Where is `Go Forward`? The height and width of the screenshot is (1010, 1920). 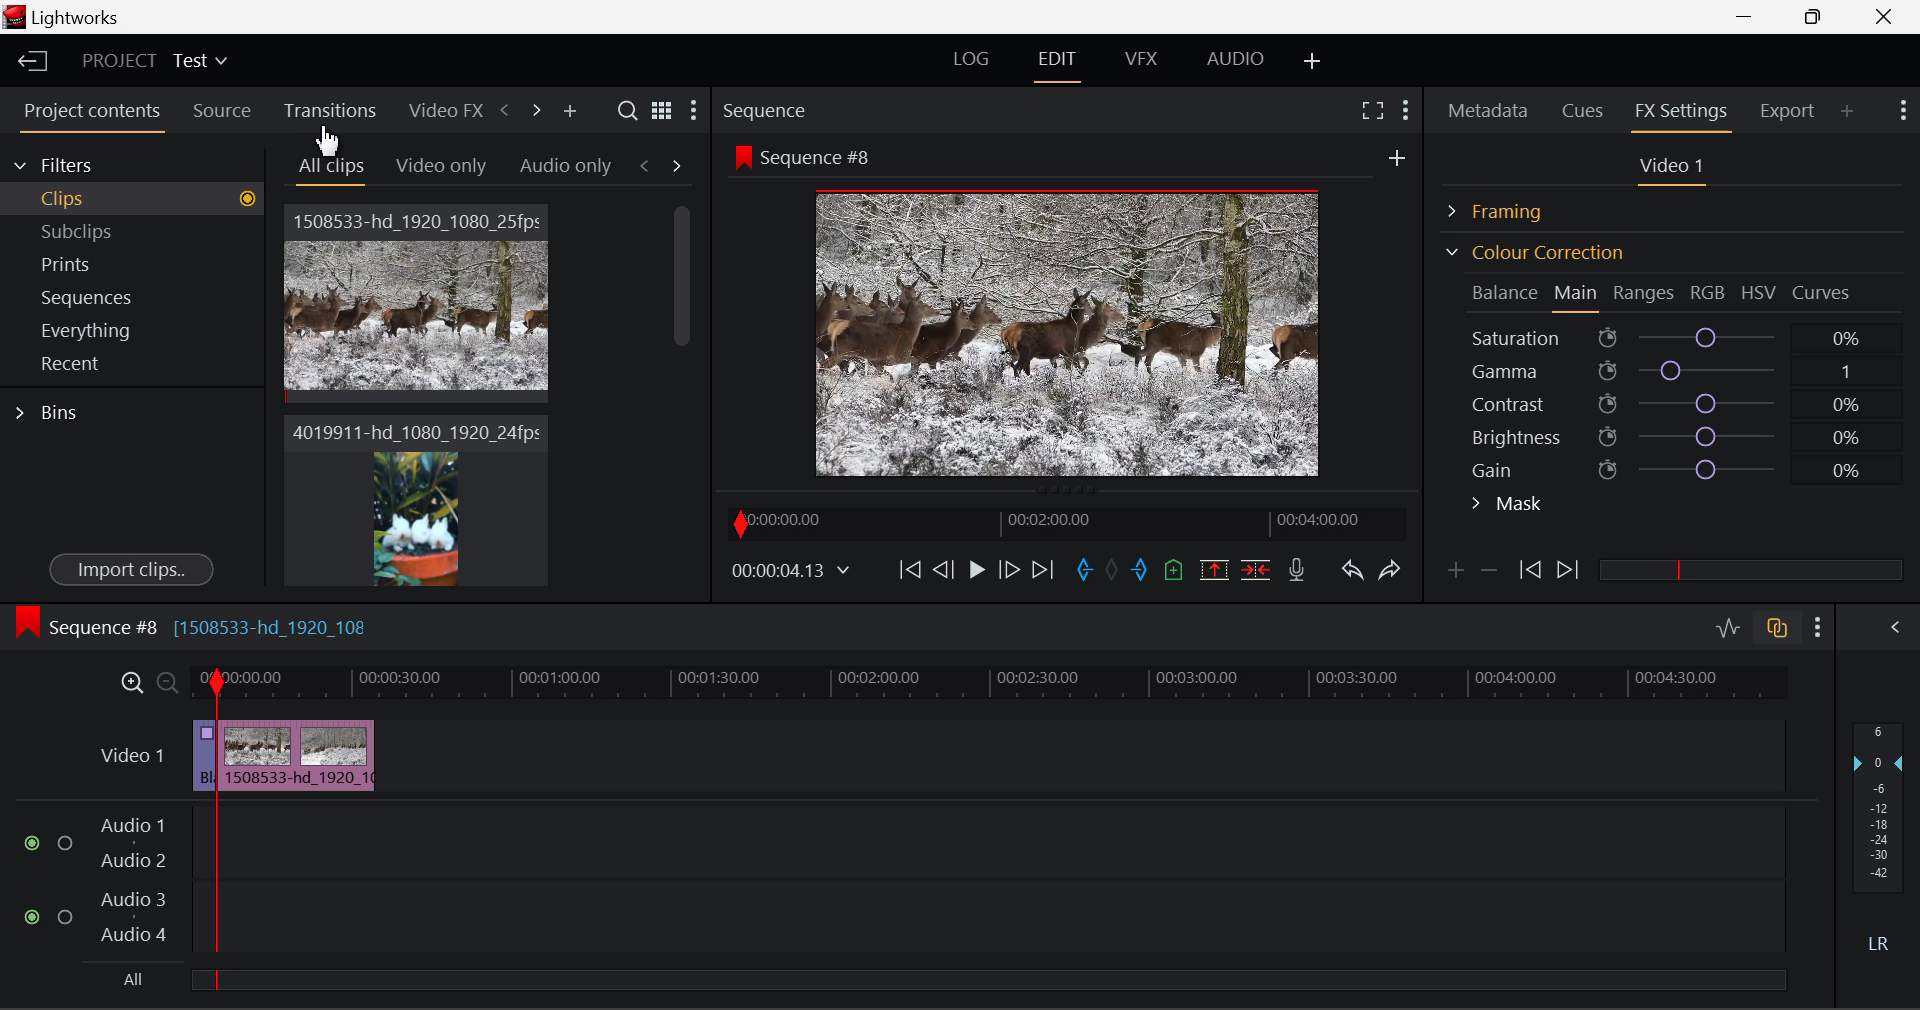 Go Forward is located at coordinates (1009, 569).